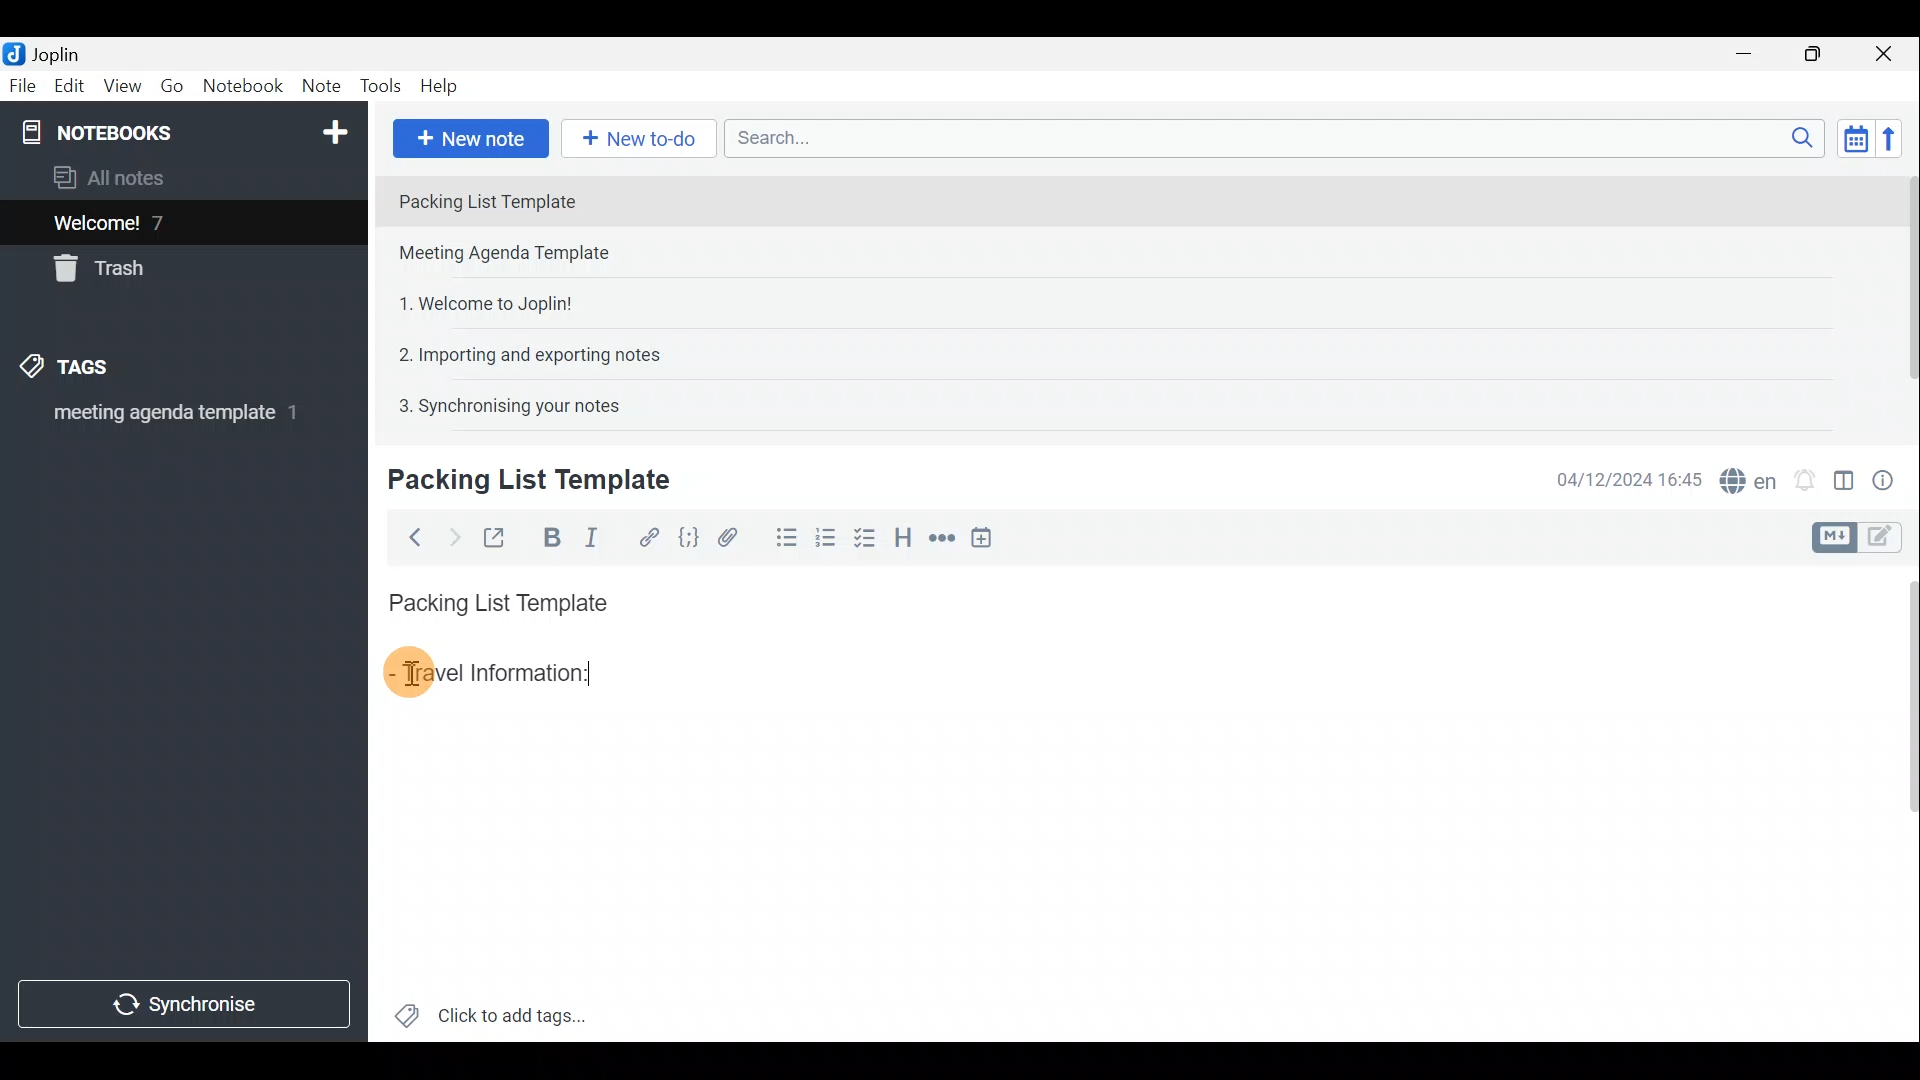 This screenshot has height=1080, width=1920. What do you see at coordinates (450, 535) in the screenshot?
I see `Forward` at bounding box center [450, 535].